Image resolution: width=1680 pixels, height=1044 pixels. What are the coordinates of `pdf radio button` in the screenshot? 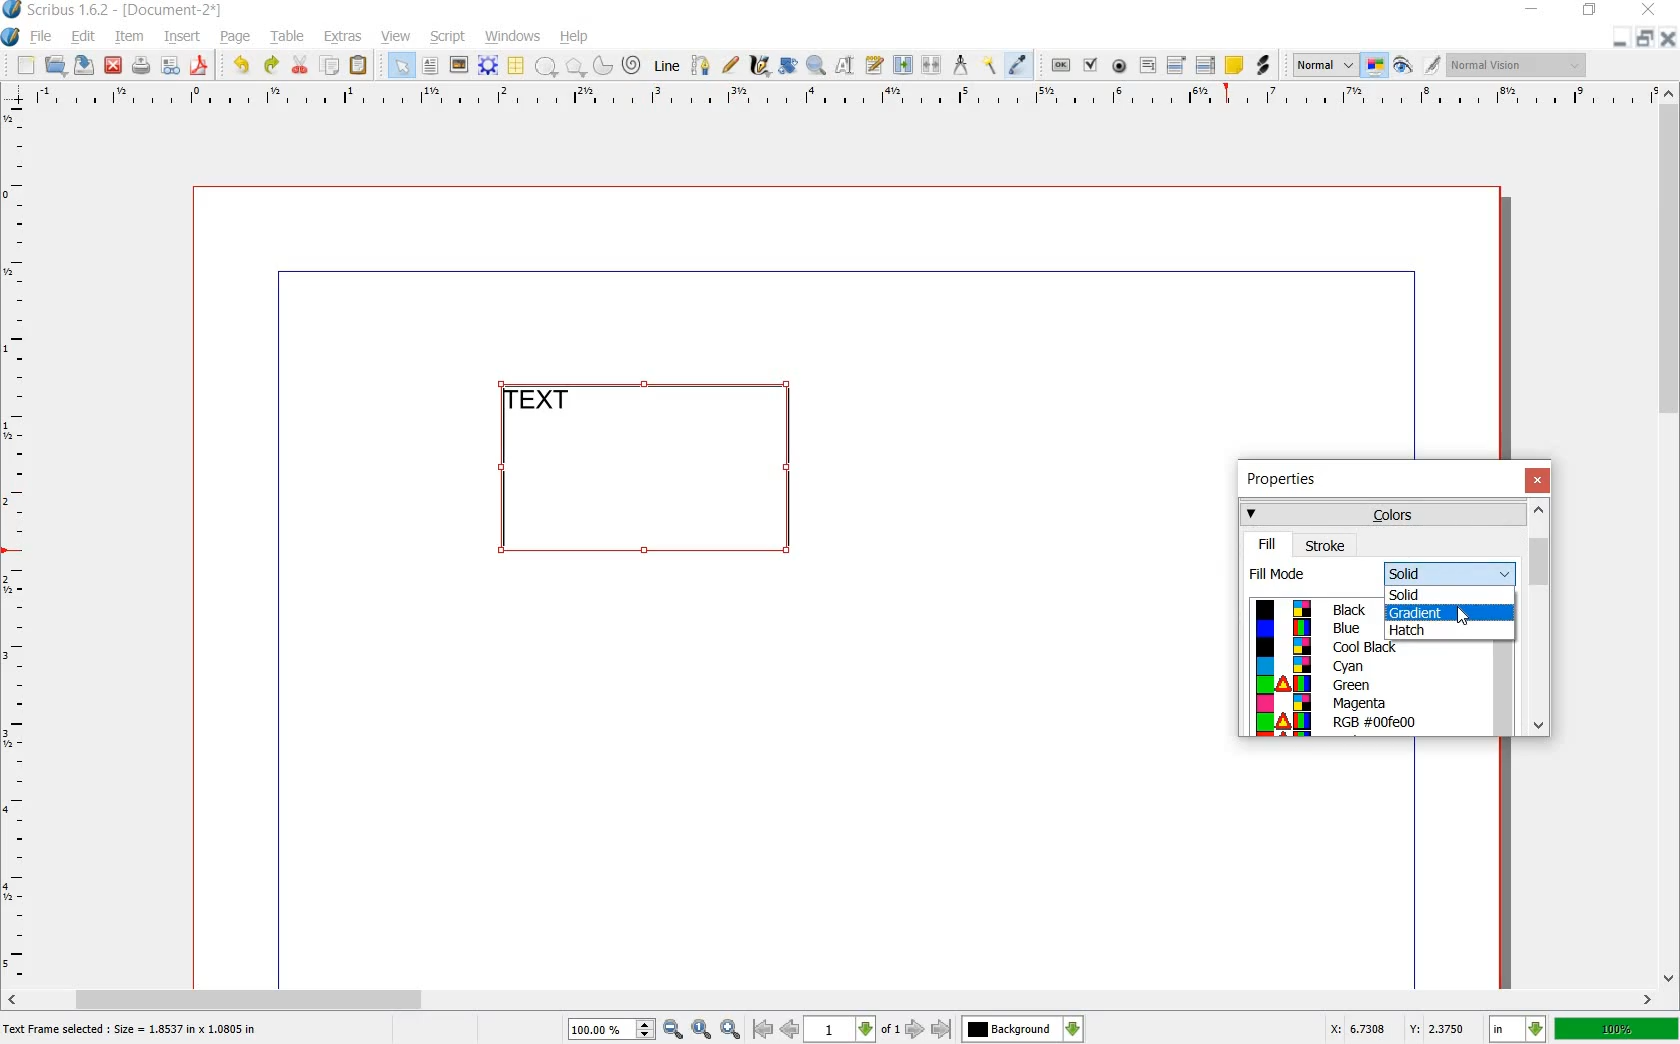 It's located at (1120, 66).